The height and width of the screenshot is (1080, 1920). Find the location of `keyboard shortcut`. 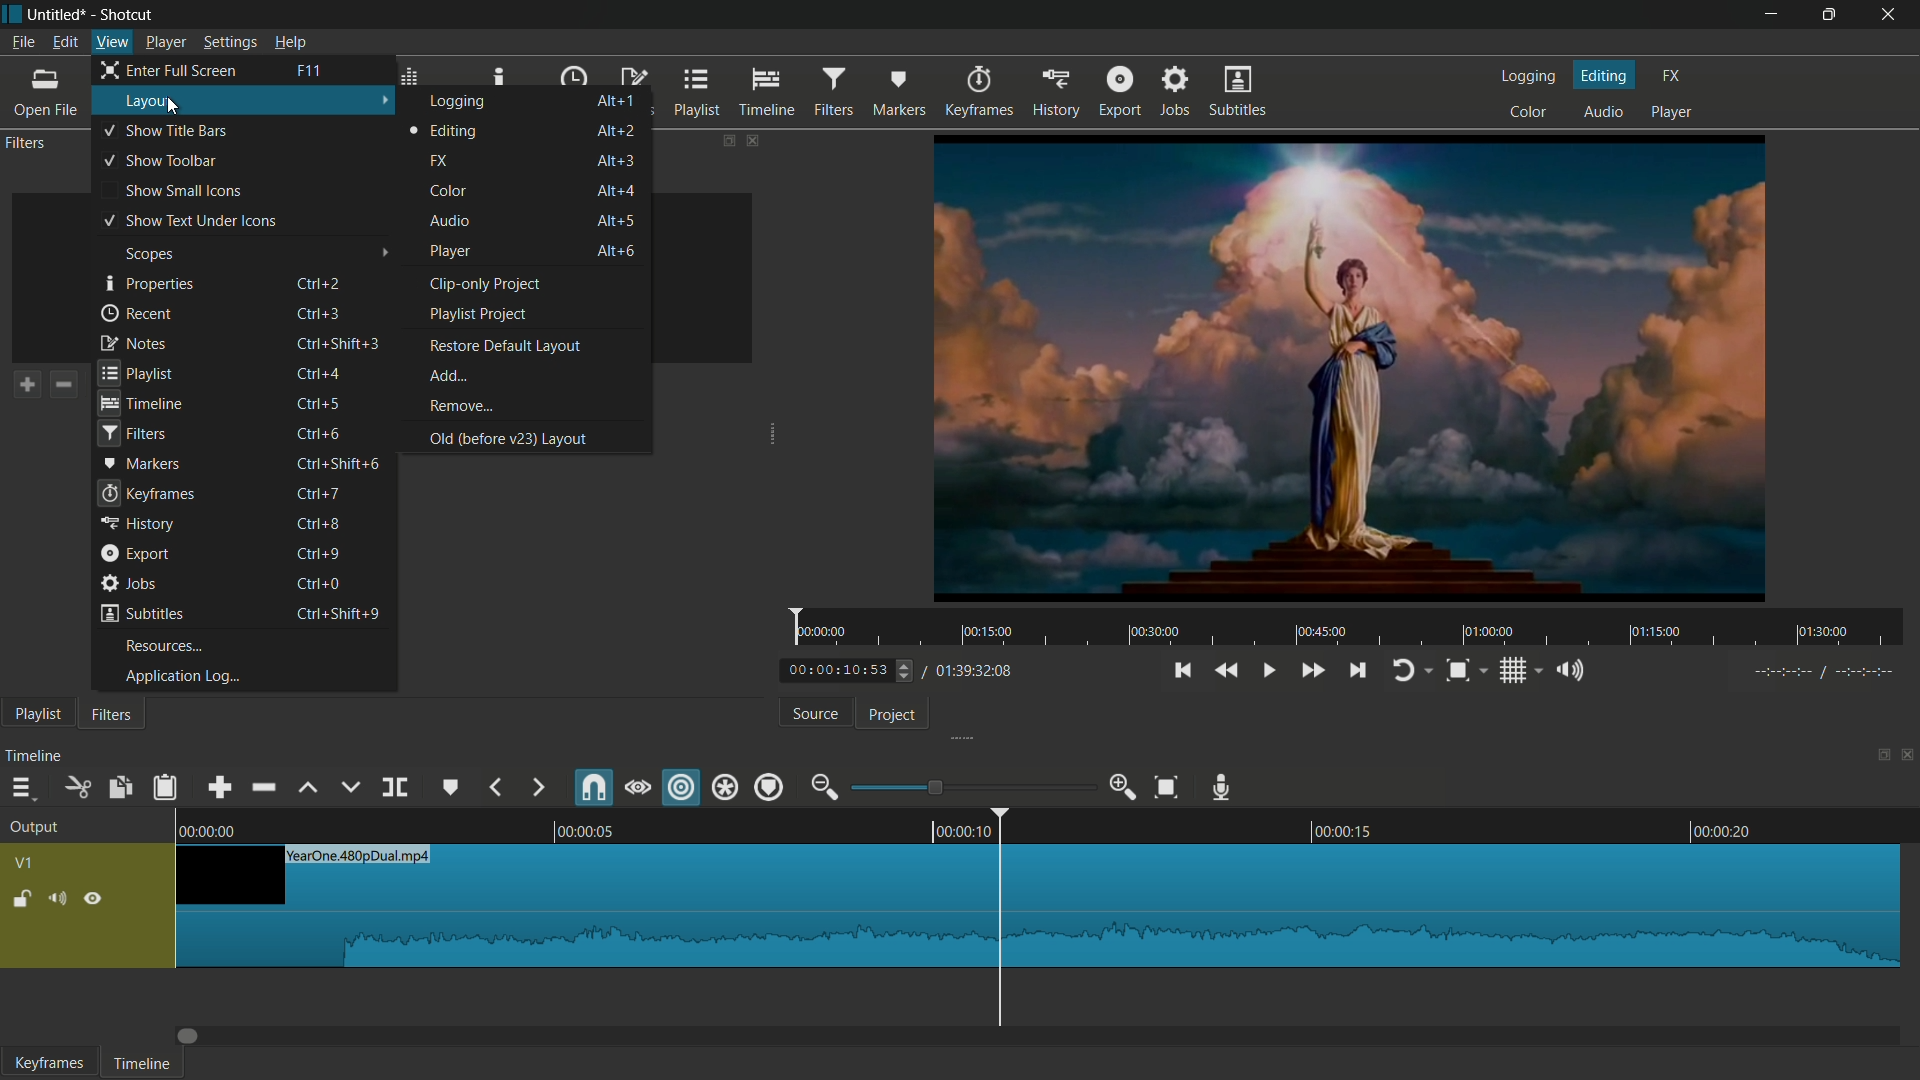

keyboard shortcut is located at coordinates (617, 100).